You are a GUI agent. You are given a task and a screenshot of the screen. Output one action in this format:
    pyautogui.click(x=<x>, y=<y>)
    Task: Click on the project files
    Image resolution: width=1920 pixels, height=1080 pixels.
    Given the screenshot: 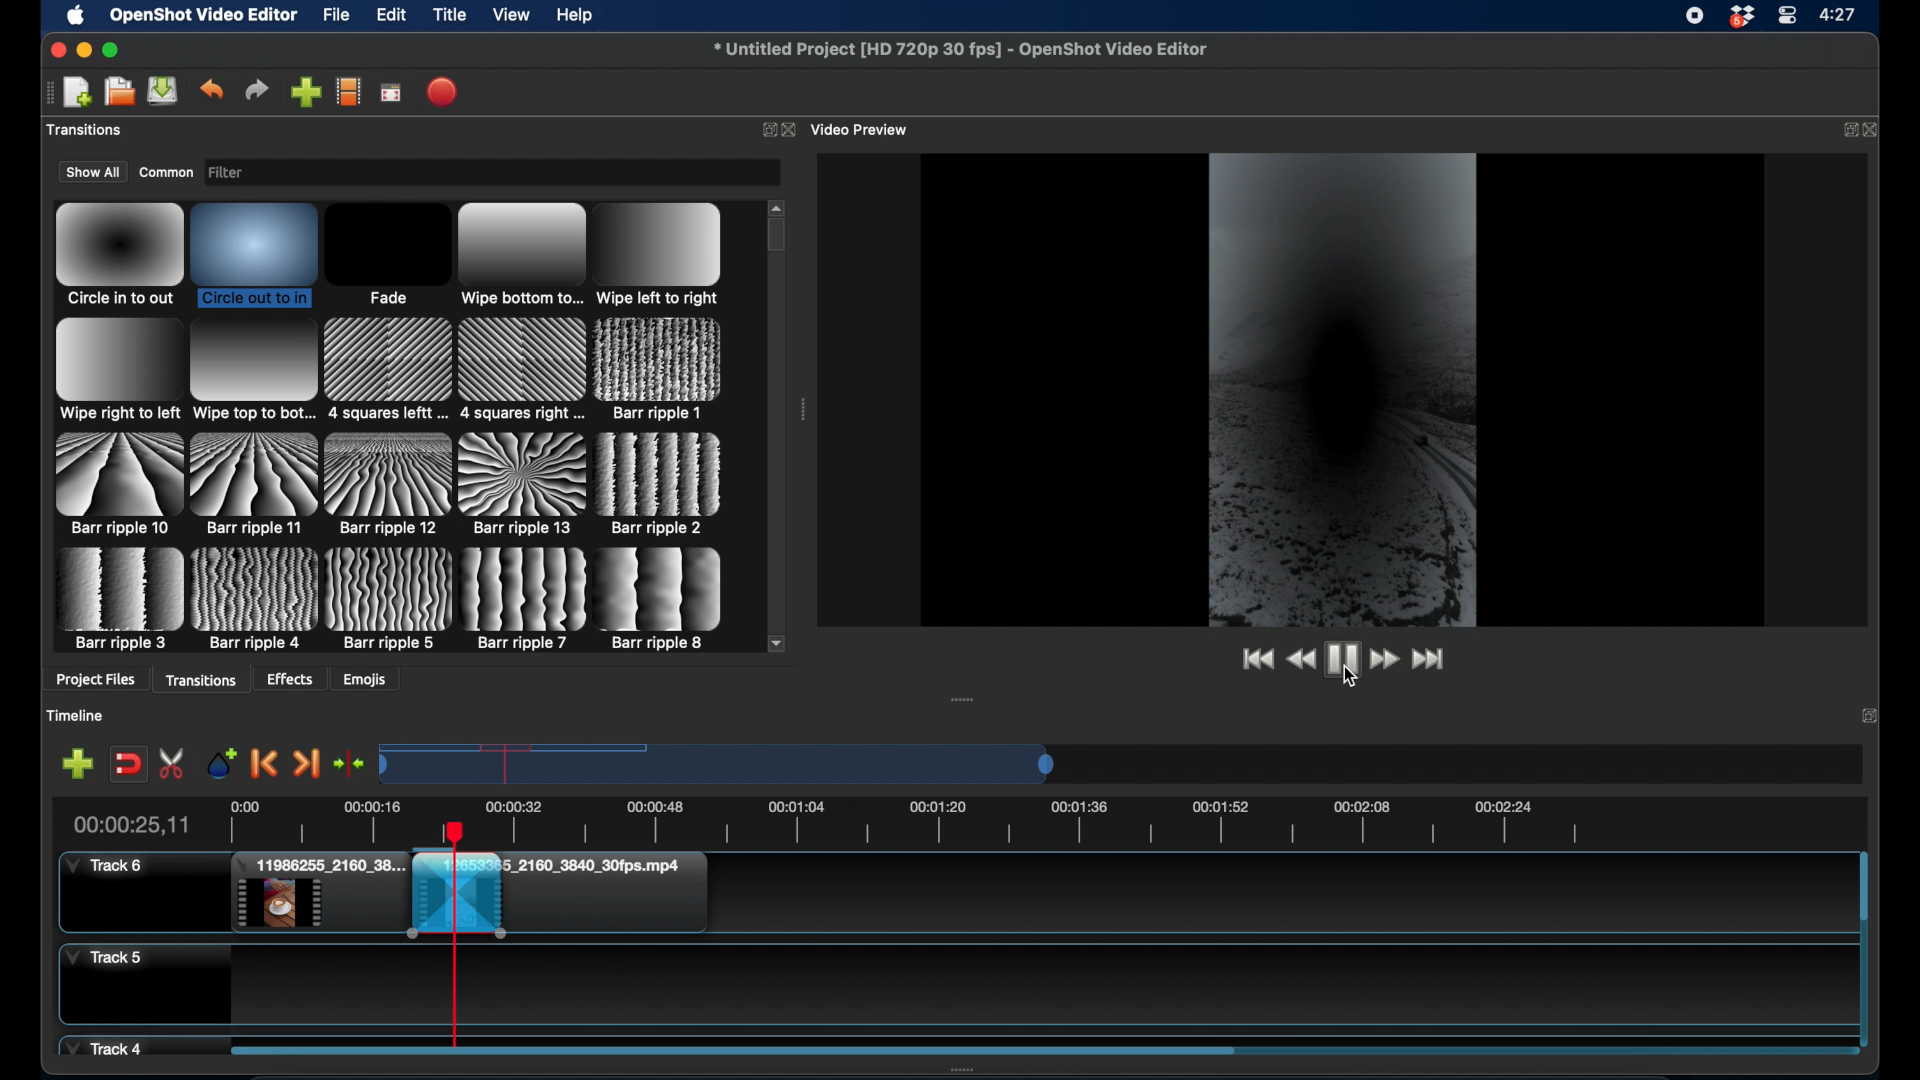 What is the action you would take?
    pyautogui.click(x=95, y=681)
    